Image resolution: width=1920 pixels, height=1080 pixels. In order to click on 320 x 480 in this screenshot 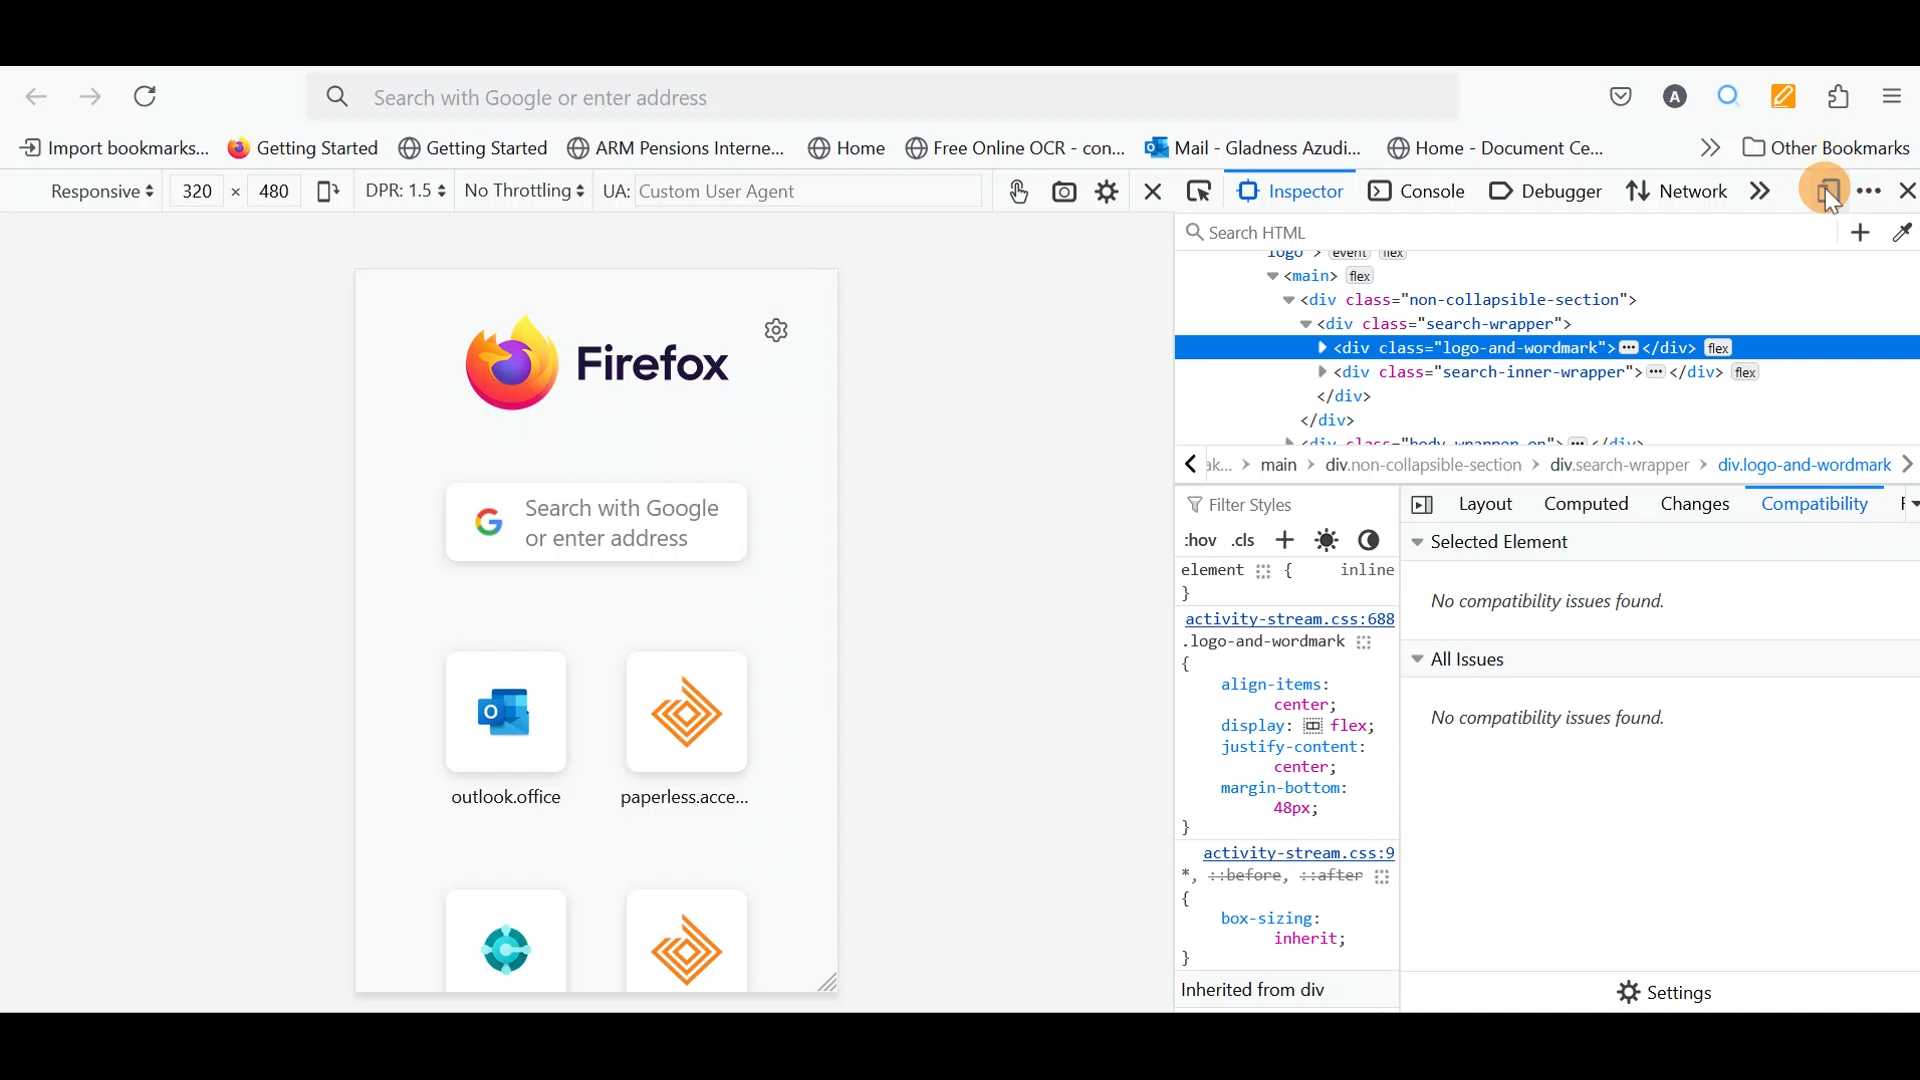, I will do `click(238, 196)`.